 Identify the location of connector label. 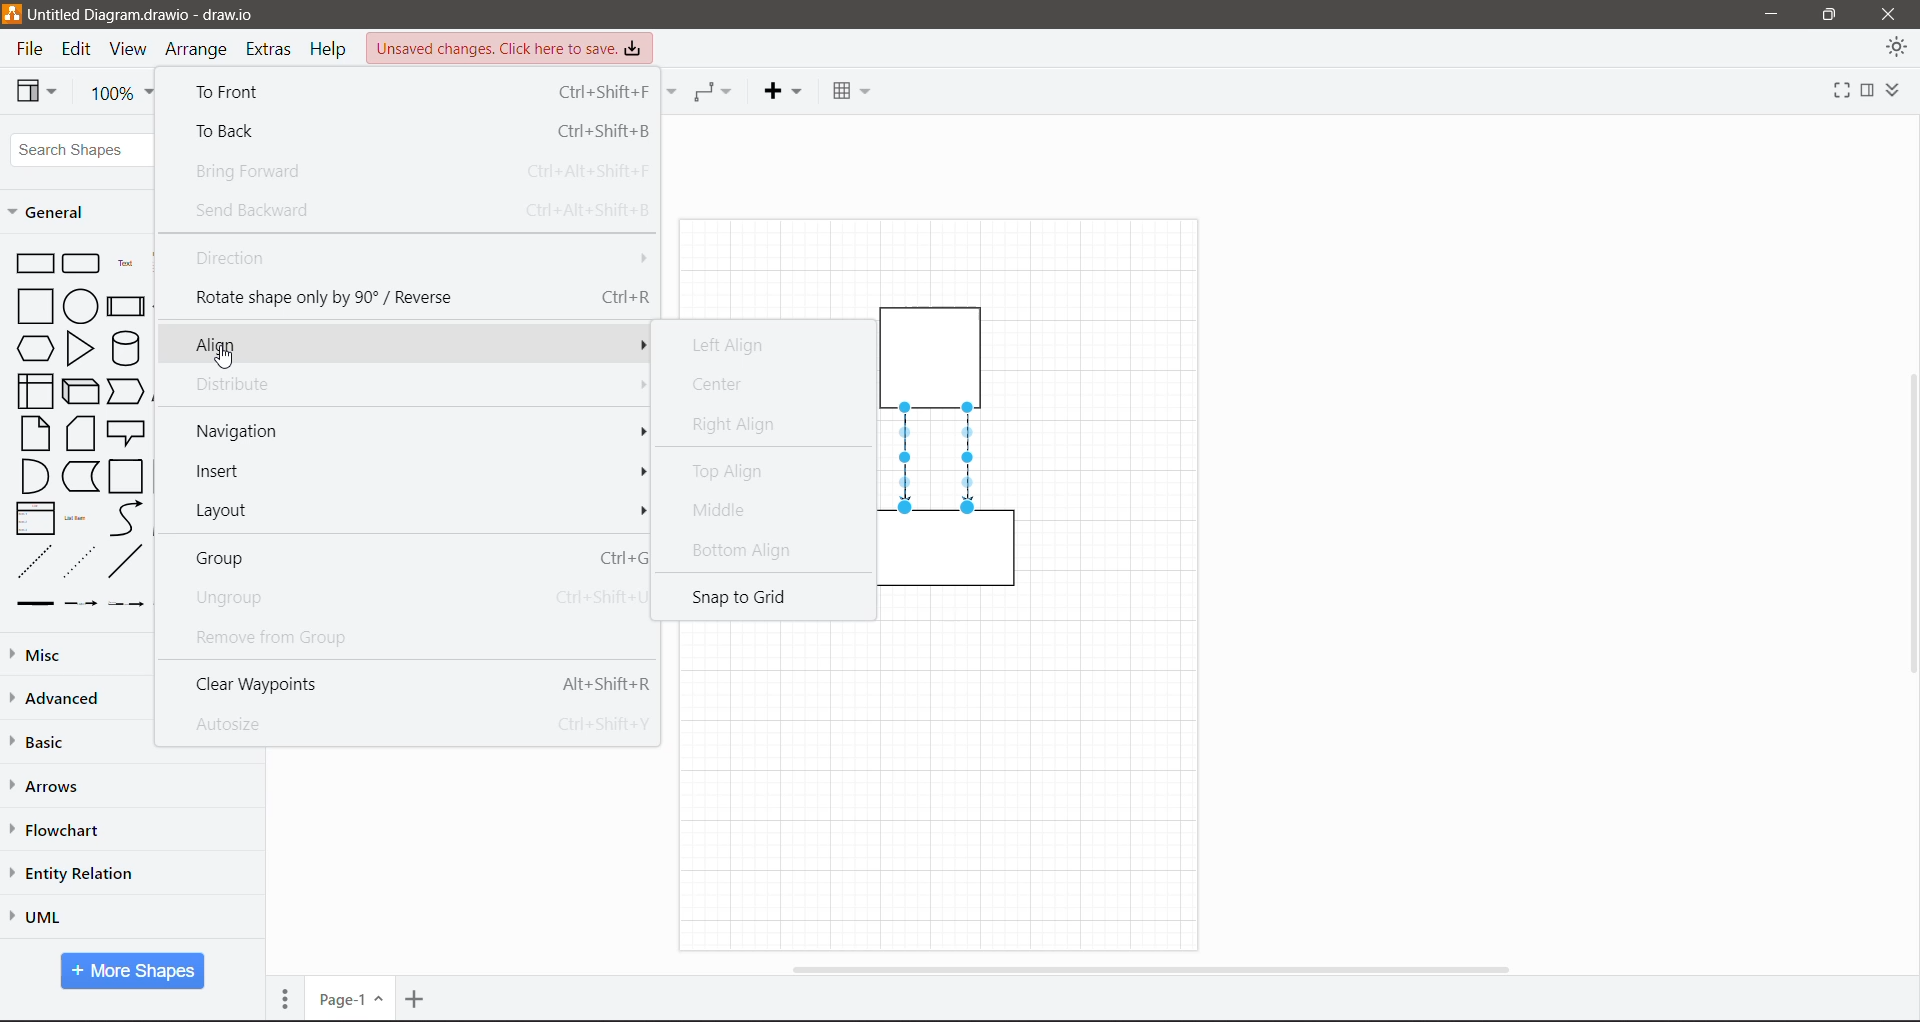
(81, 603).